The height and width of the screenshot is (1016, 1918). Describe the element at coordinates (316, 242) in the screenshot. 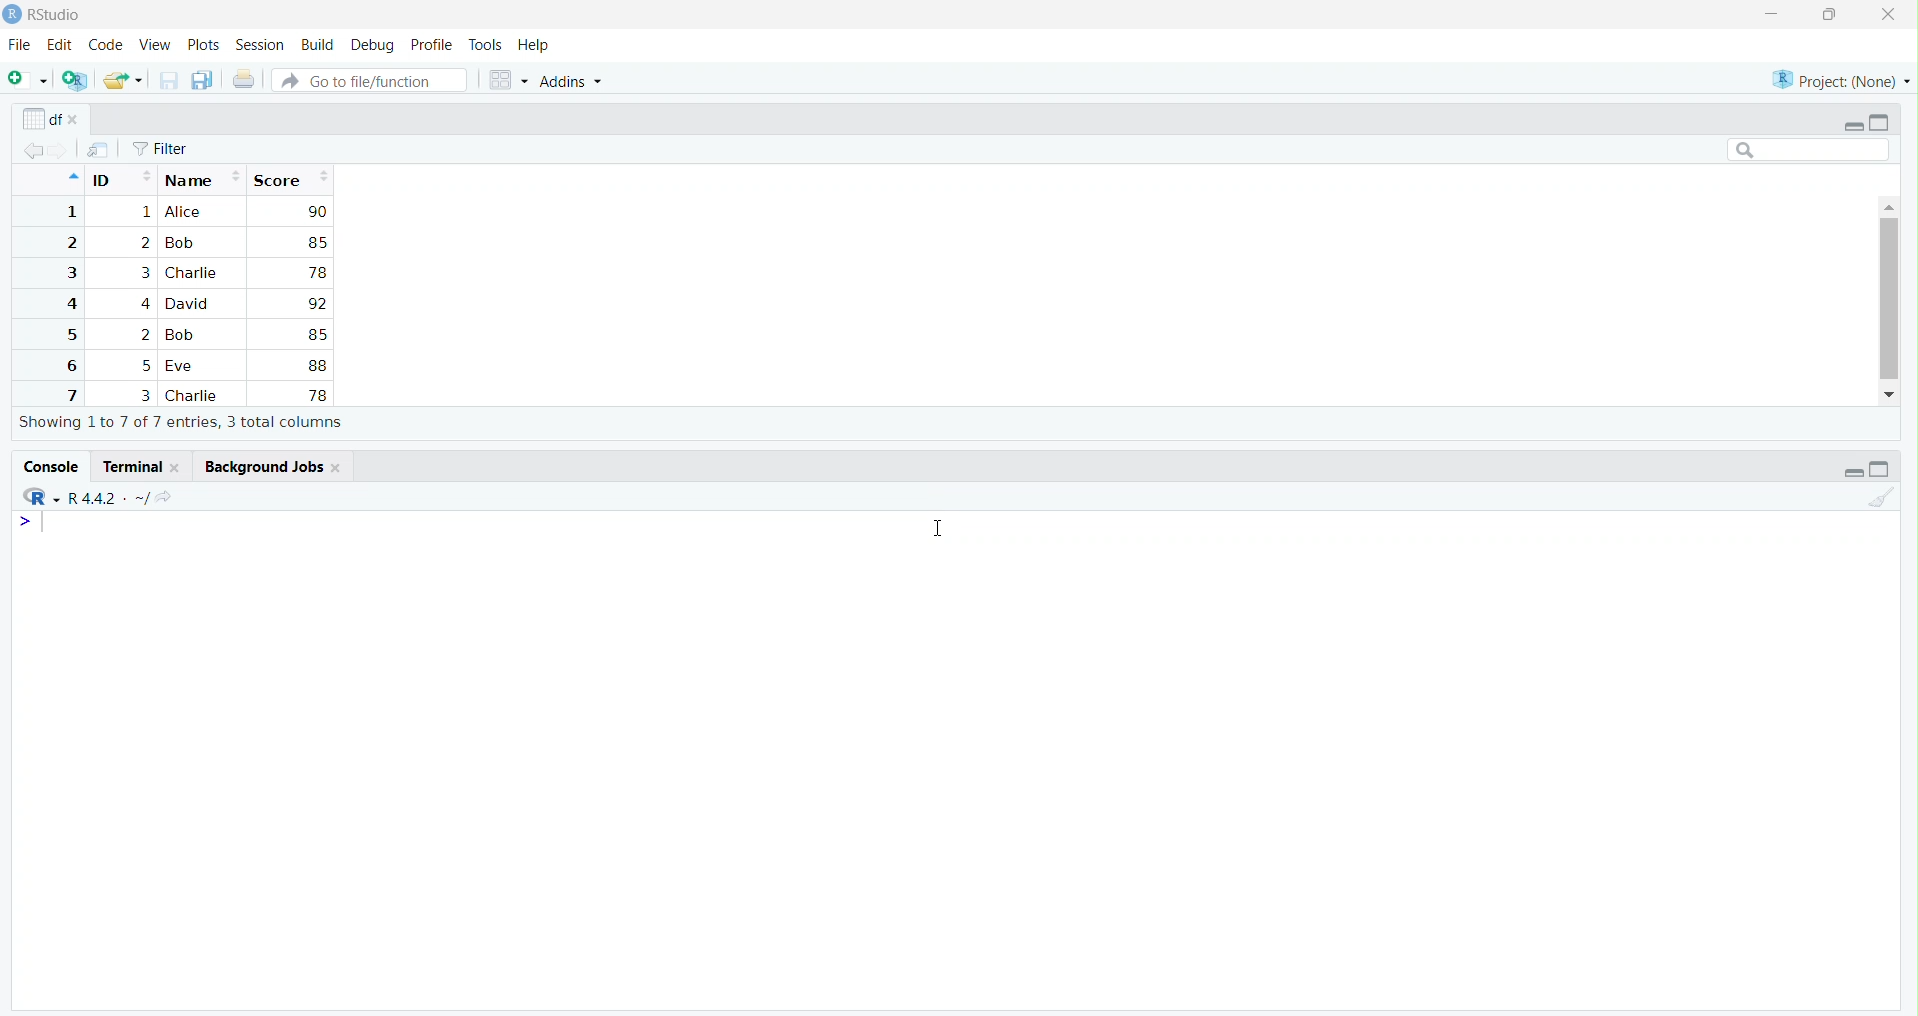

I see `85` at that location.